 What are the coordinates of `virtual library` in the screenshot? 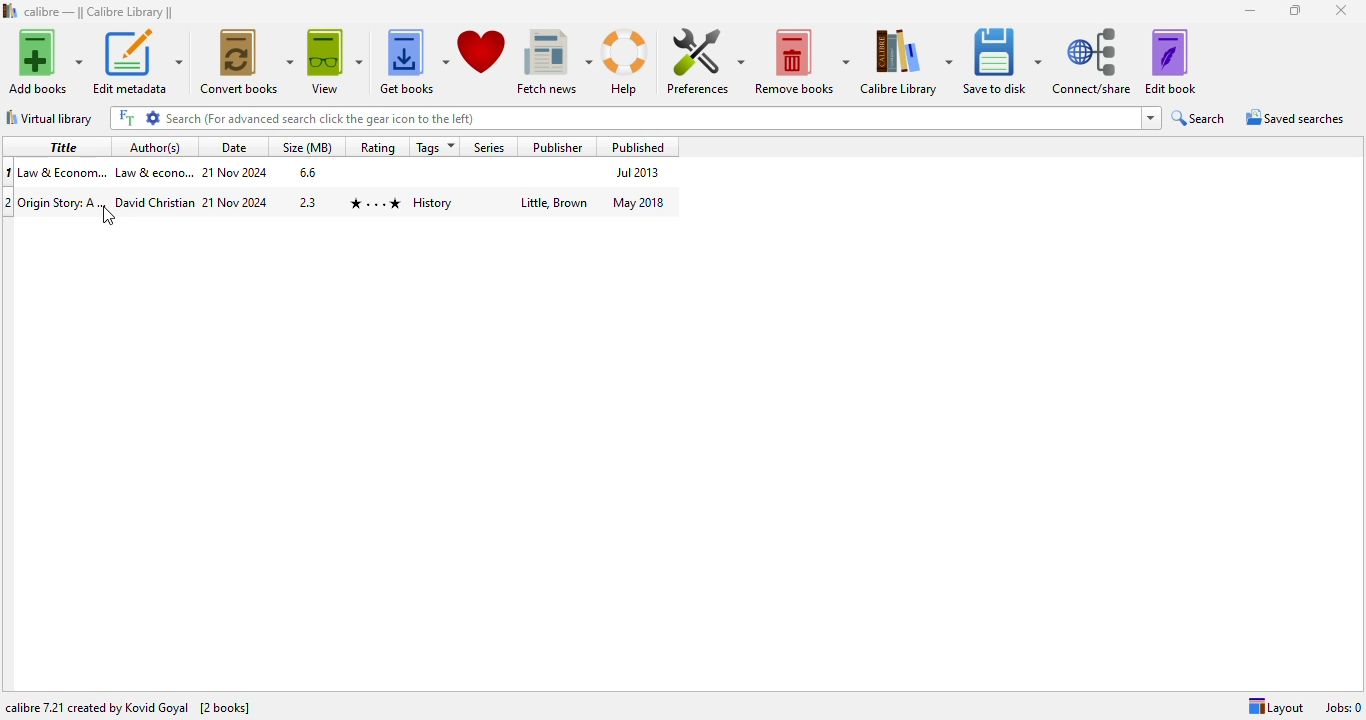 It's located at (50, 118).